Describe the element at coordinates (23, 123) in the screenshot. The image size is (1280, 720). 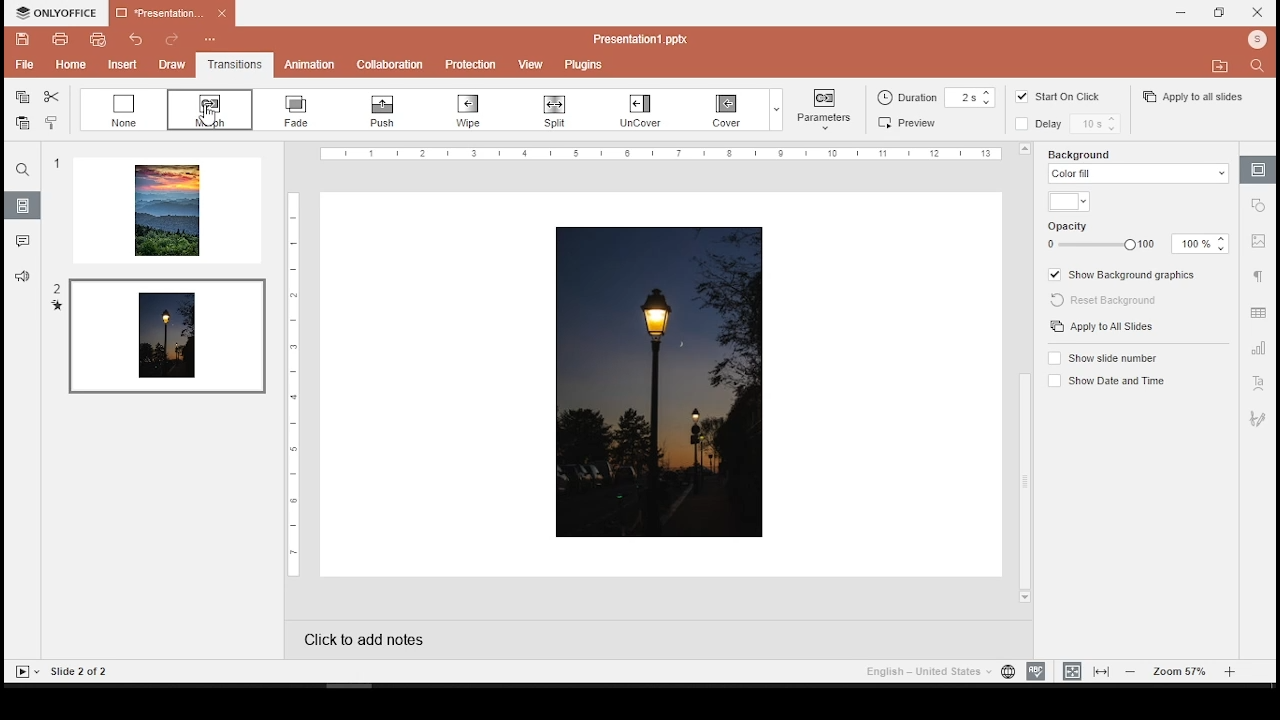
I see `paste` at that location.